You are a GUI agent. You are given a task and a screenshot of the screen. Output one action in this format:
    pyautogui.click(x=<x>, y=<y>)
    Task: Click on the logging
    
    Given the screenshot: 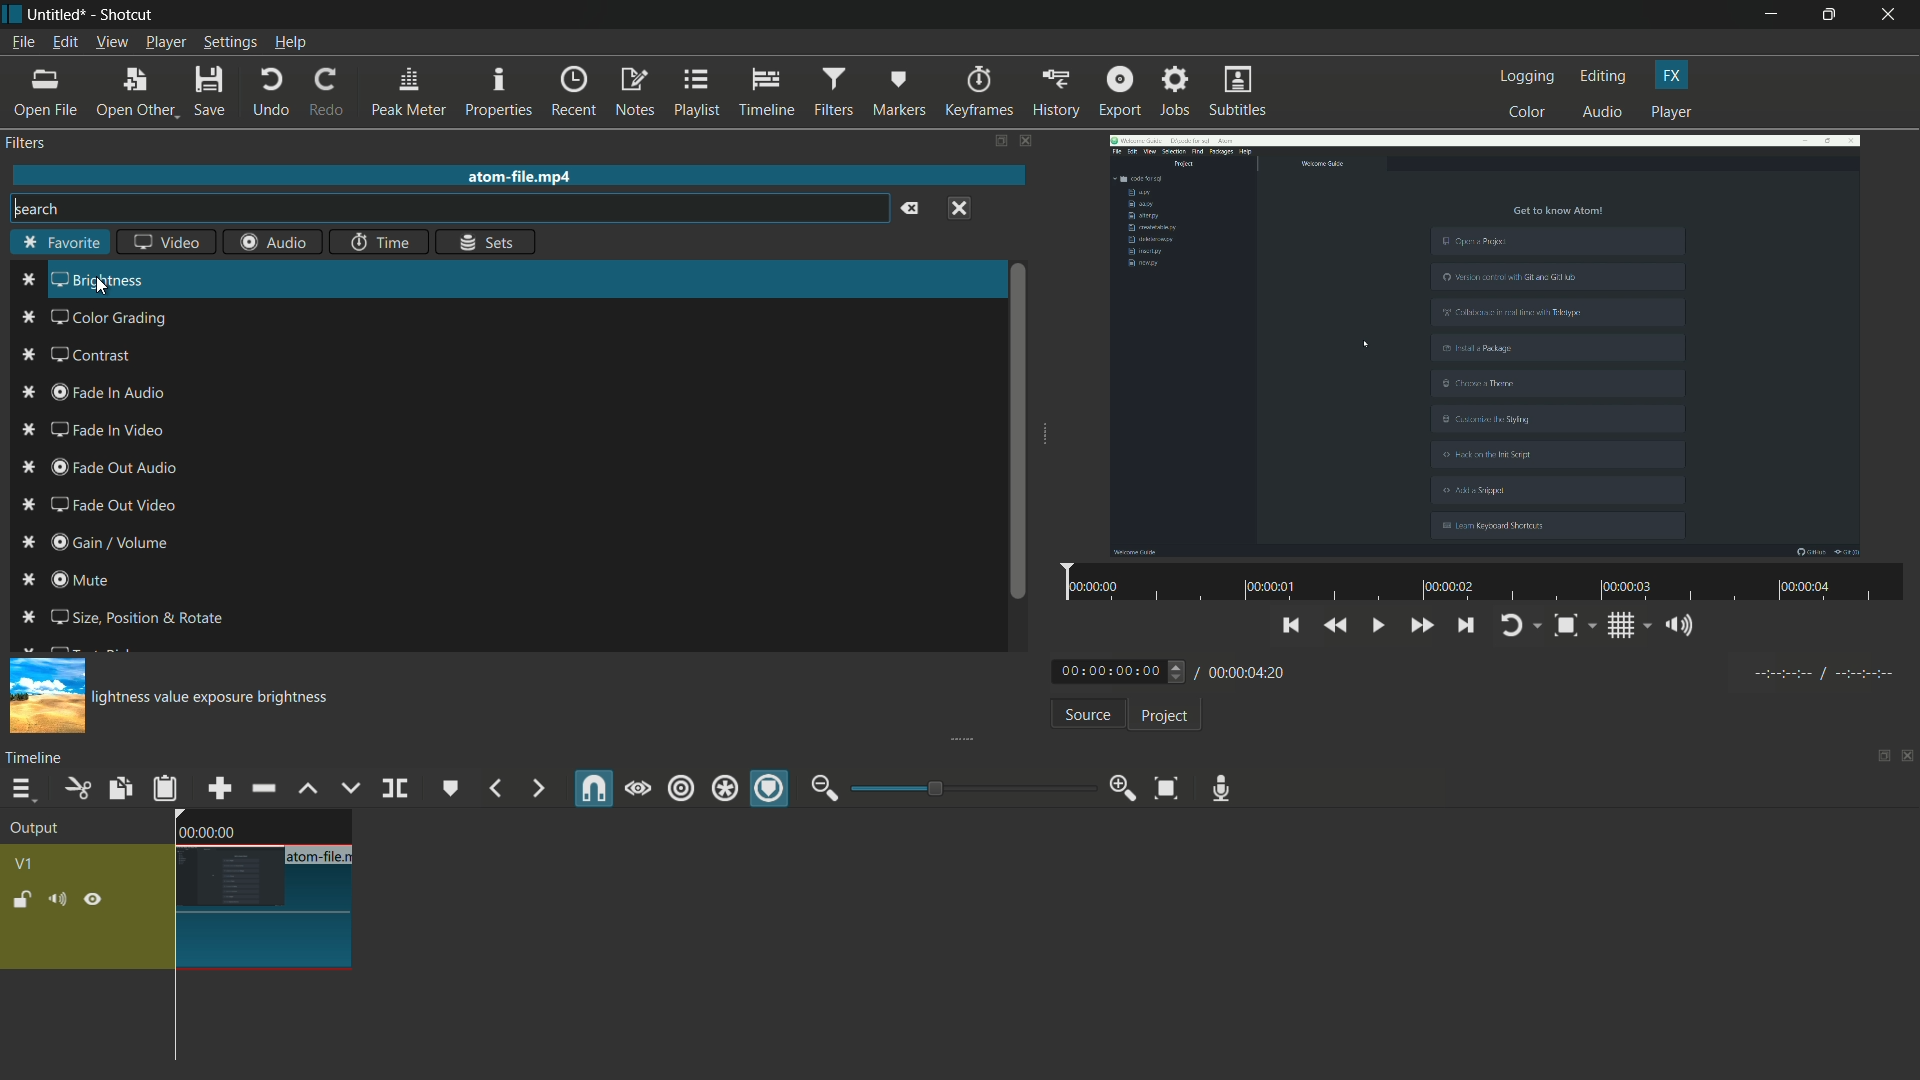 What is the action you would take?
    pyautogui.click(x=1528, y=76)
    